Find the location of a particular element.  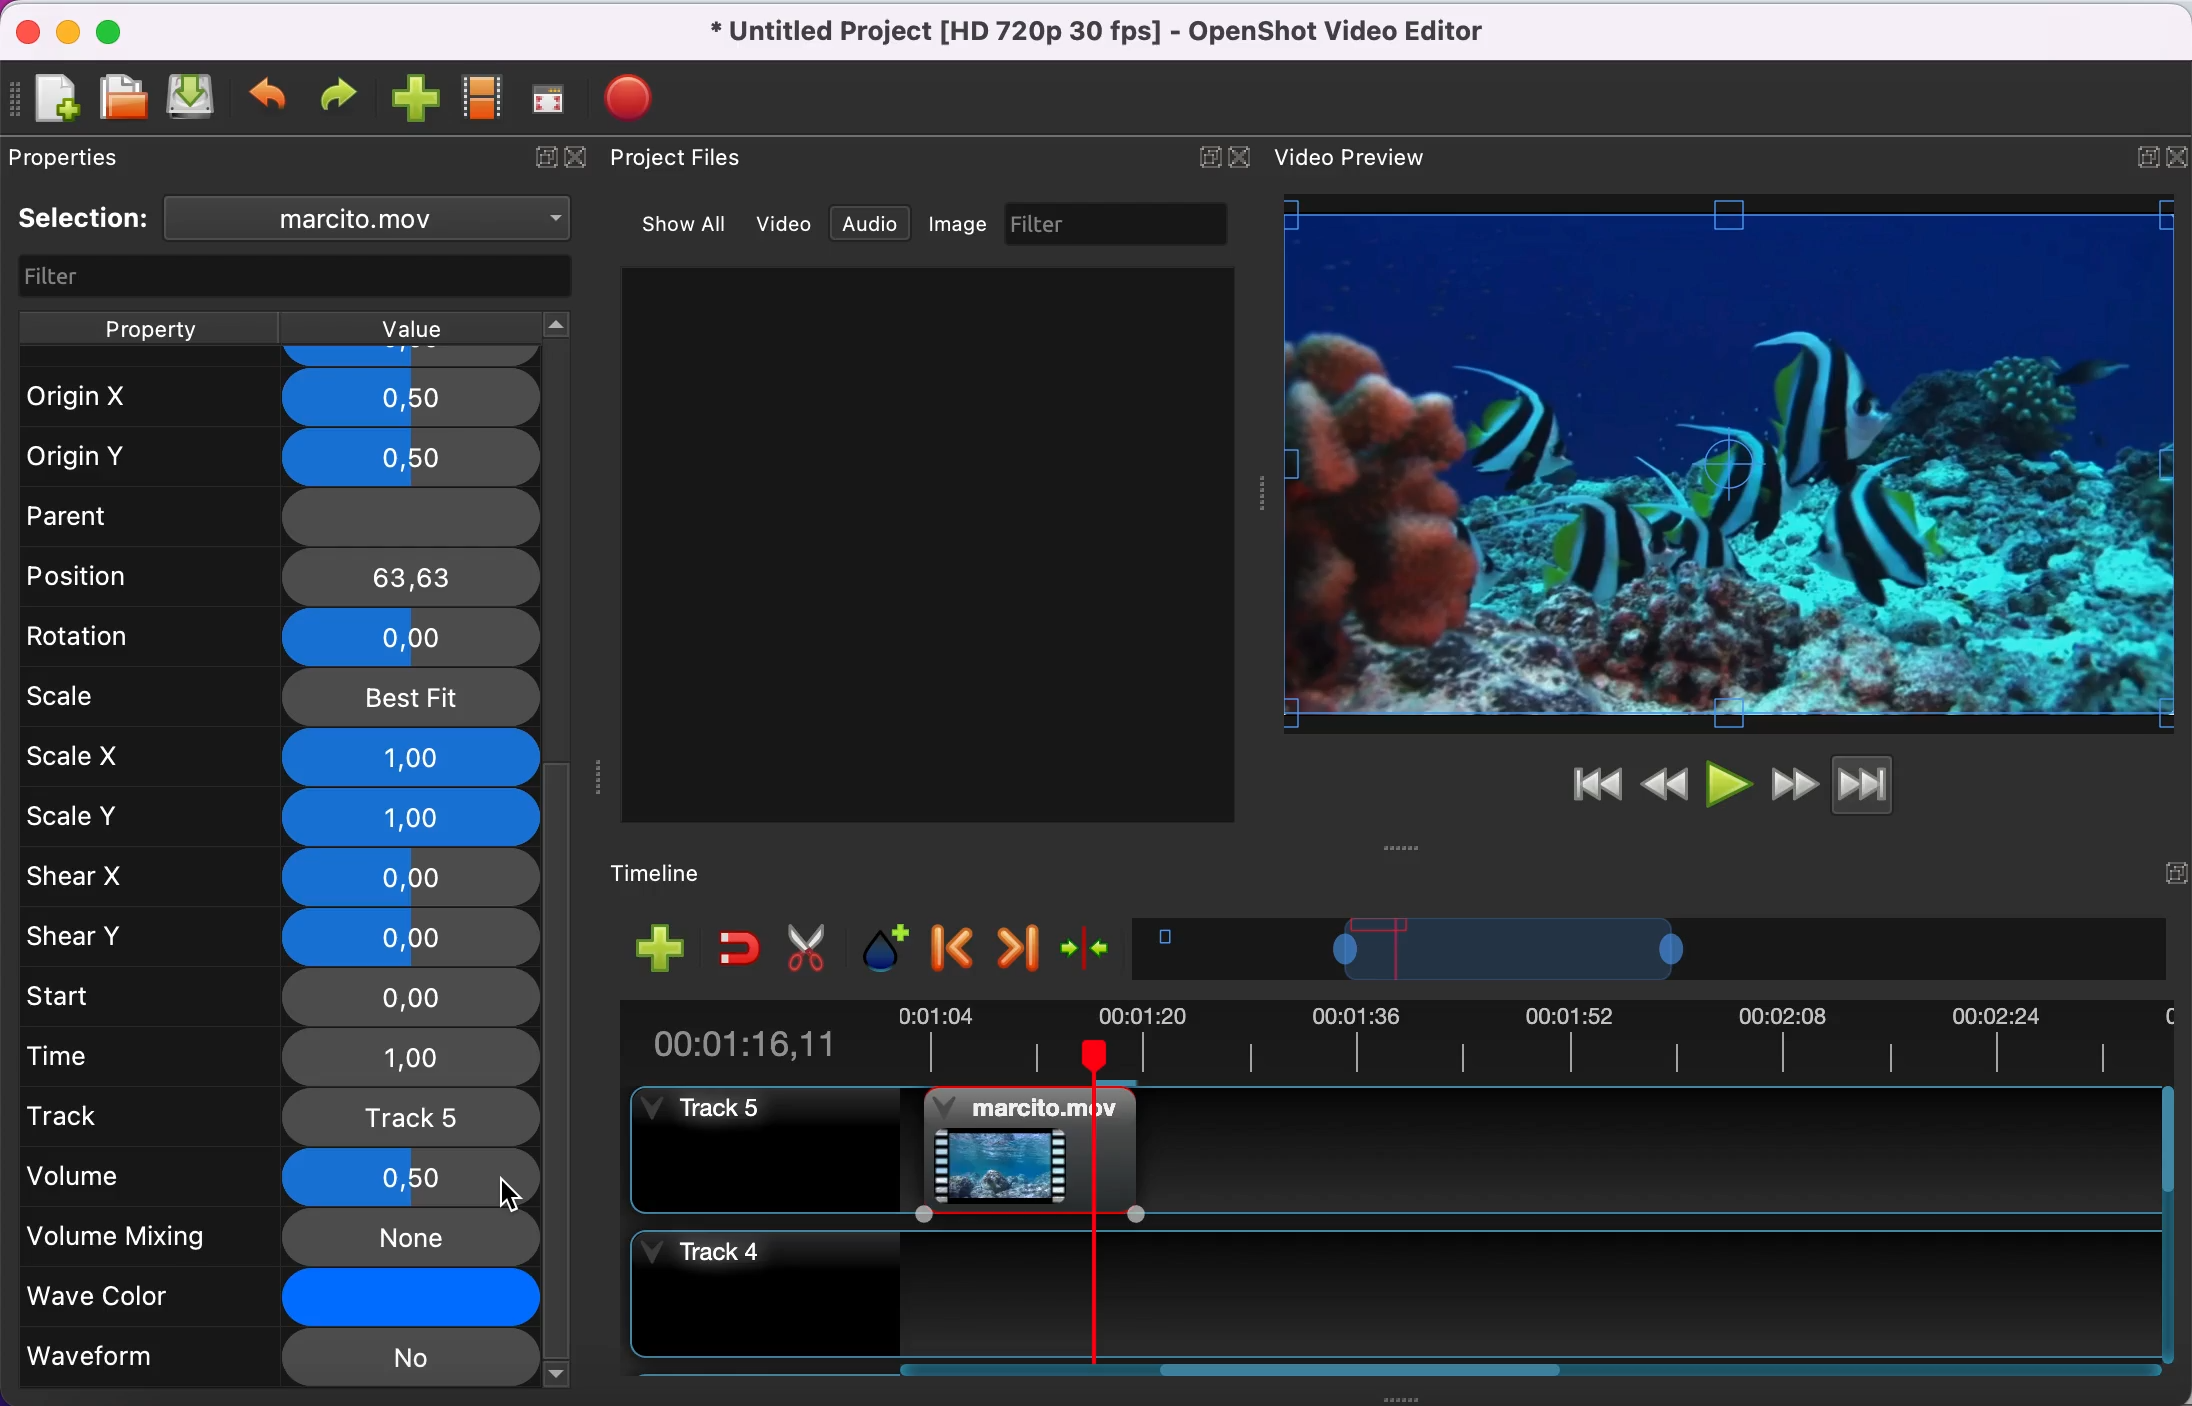

redo is located at coordinates (344, 97).